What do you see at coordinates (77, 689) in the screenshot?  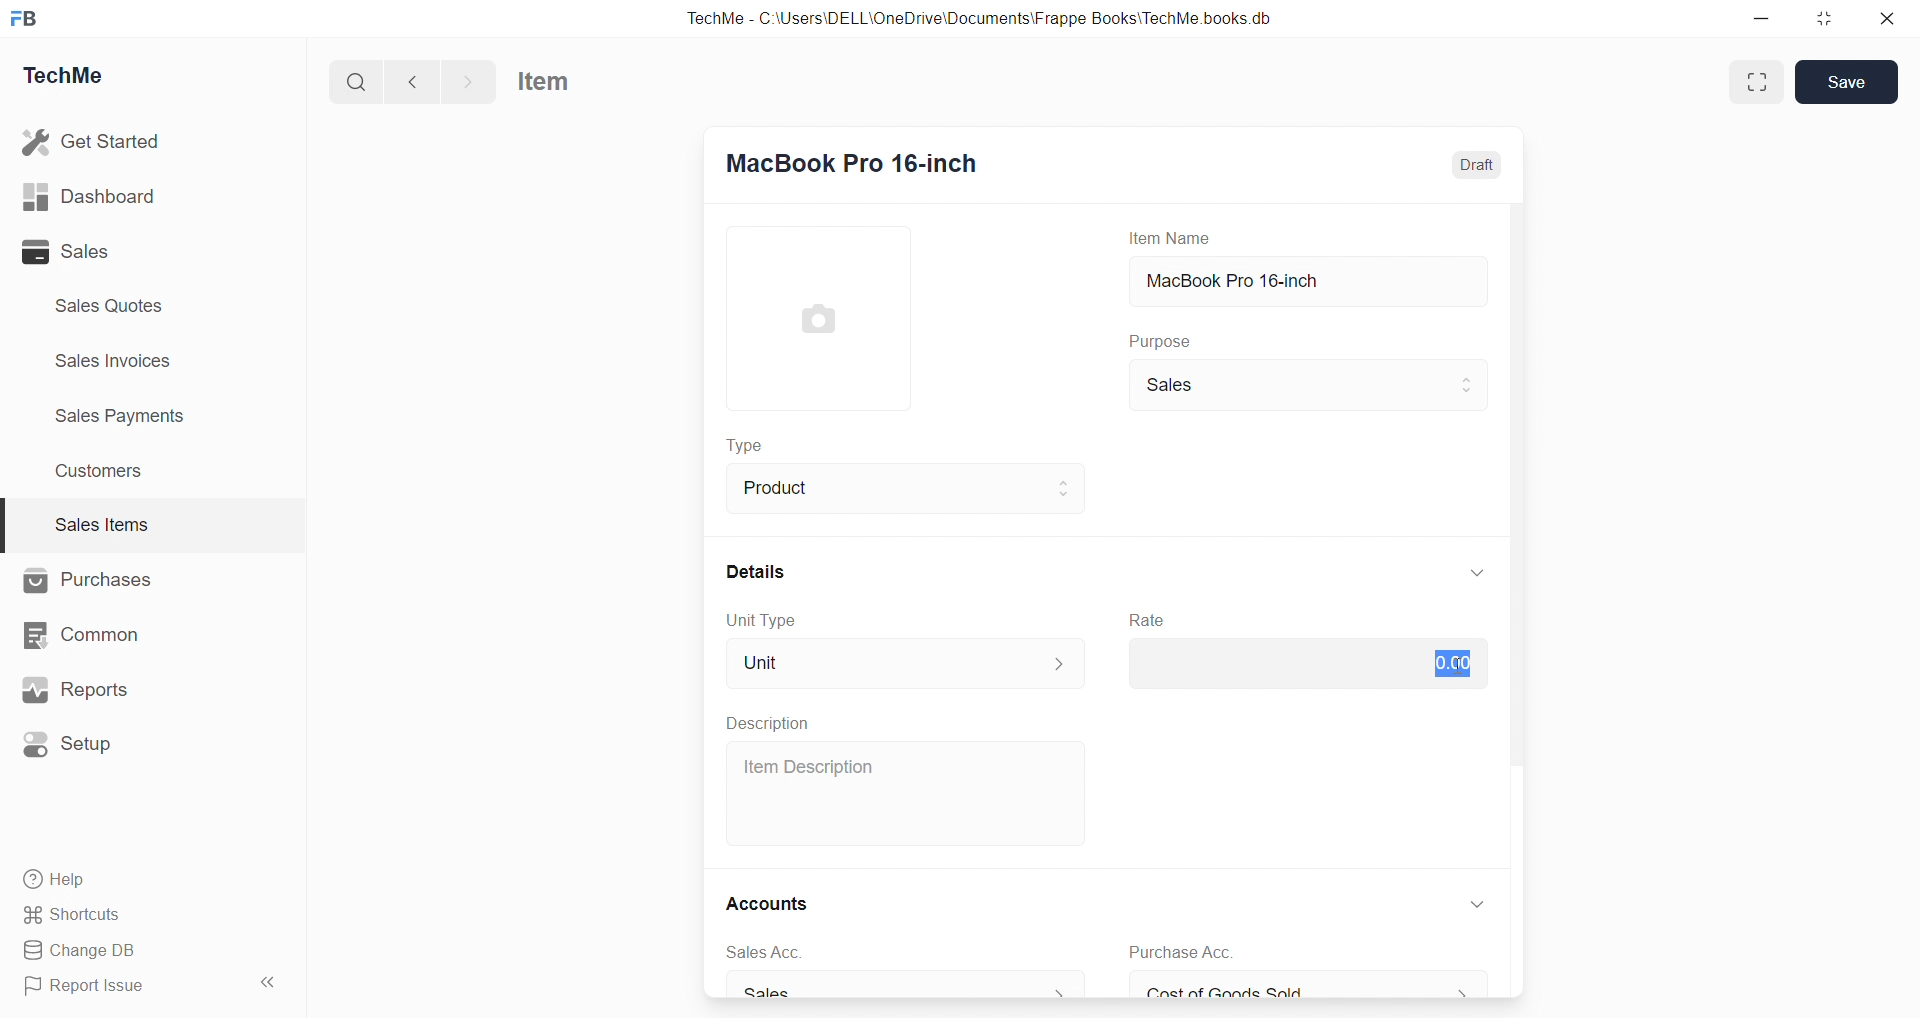 I see `Reports` at bounding box center [77, 689].